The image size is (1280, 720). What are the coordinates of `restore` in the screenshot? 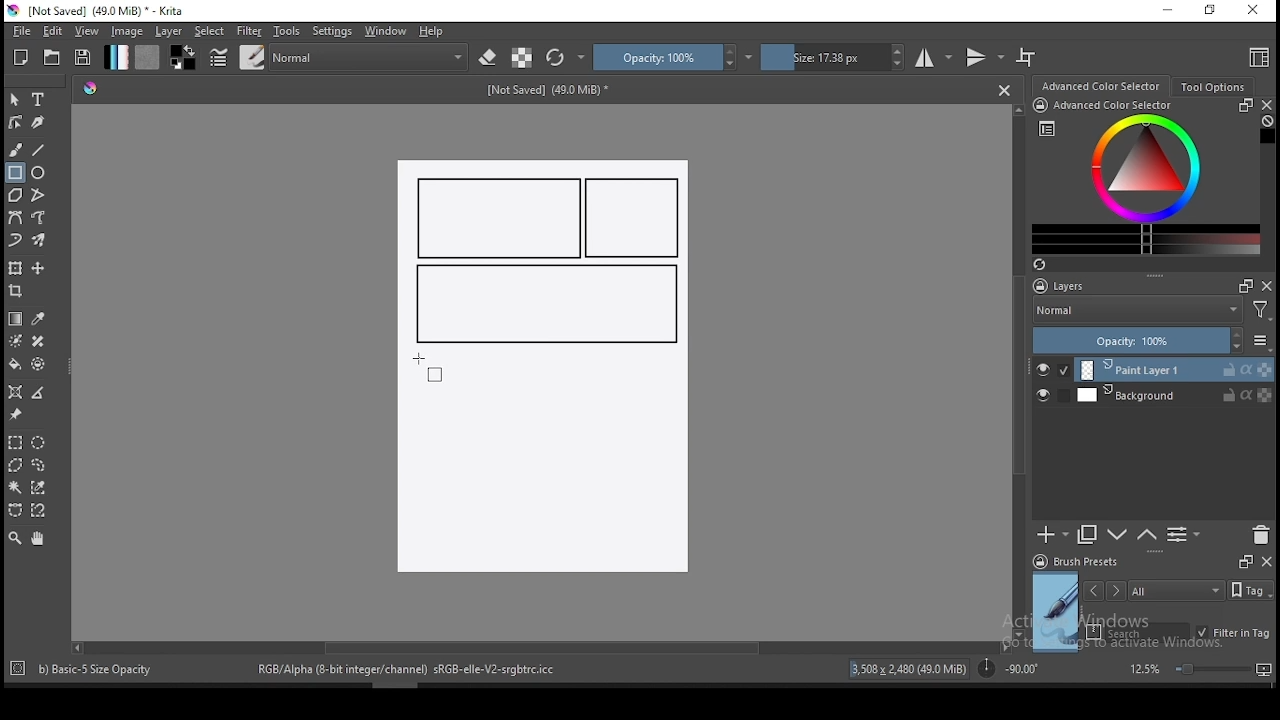 It's located at (1214, 11).